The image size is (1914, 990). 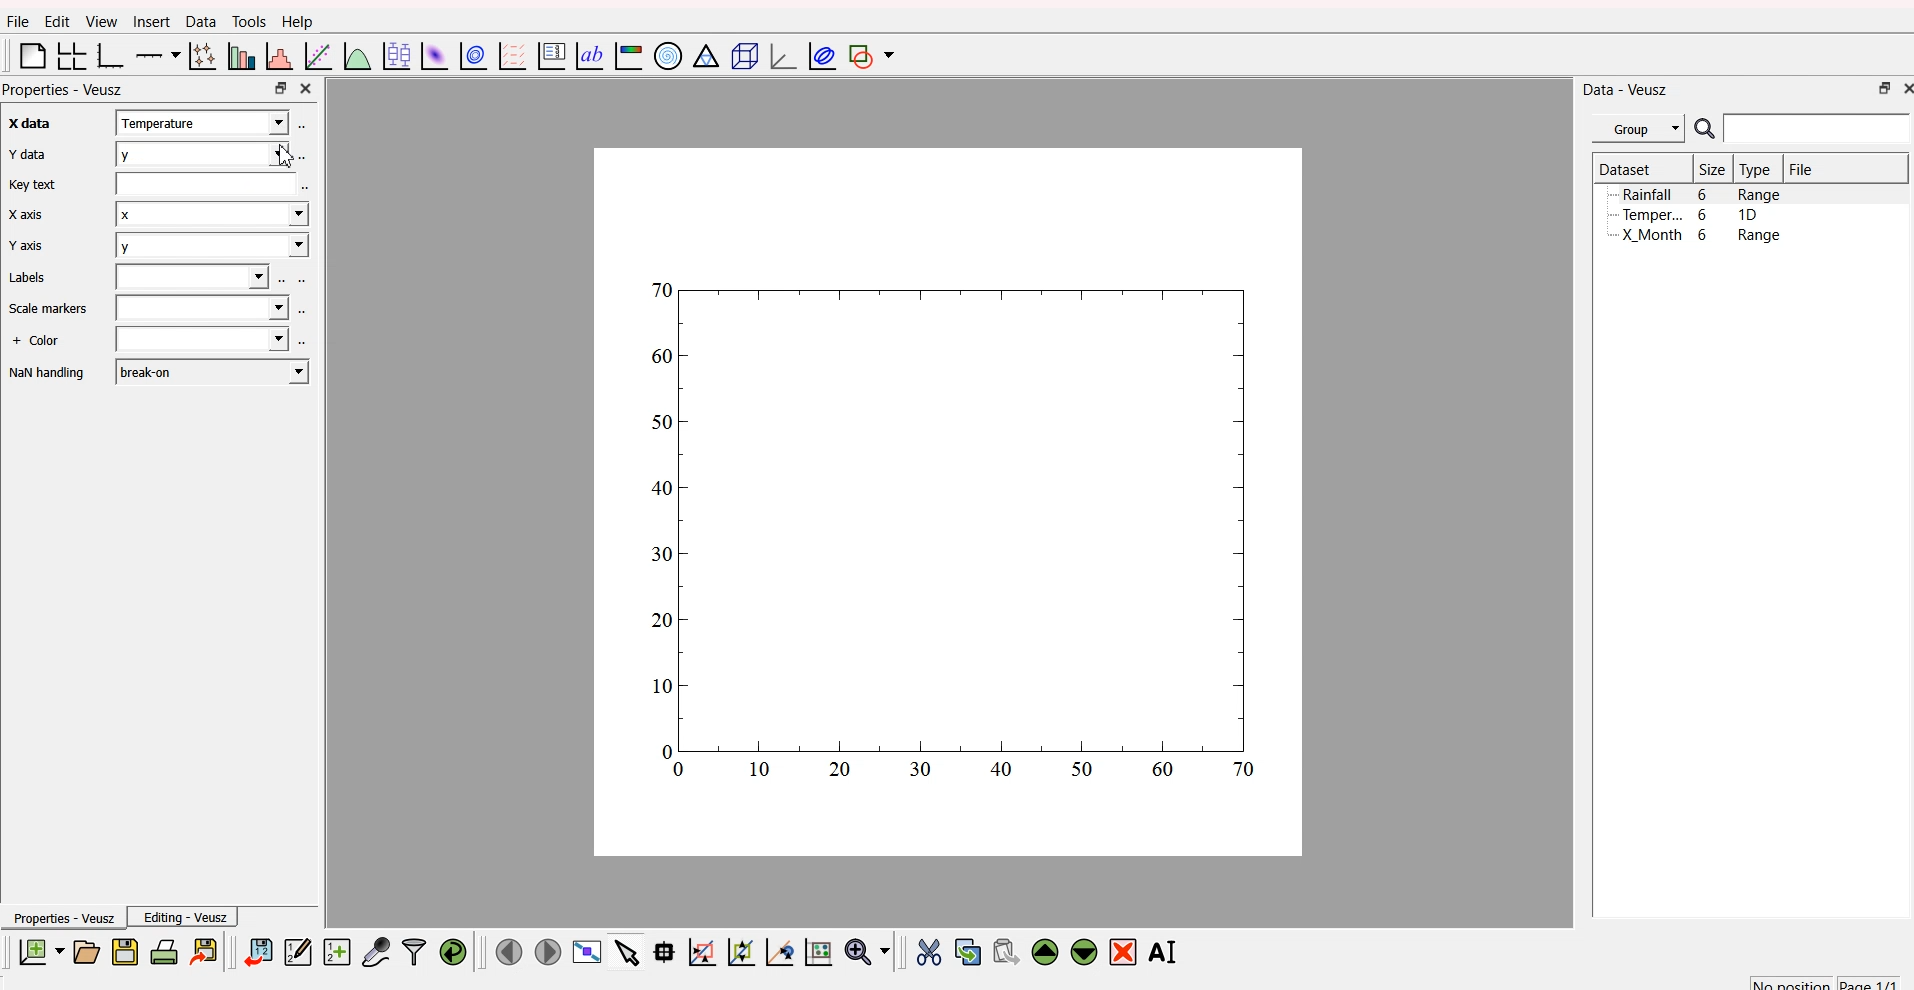 What do you see at coordinates (1710, 170) in the screenshot?
I see `| Size` at bounding box center [1710, 170].